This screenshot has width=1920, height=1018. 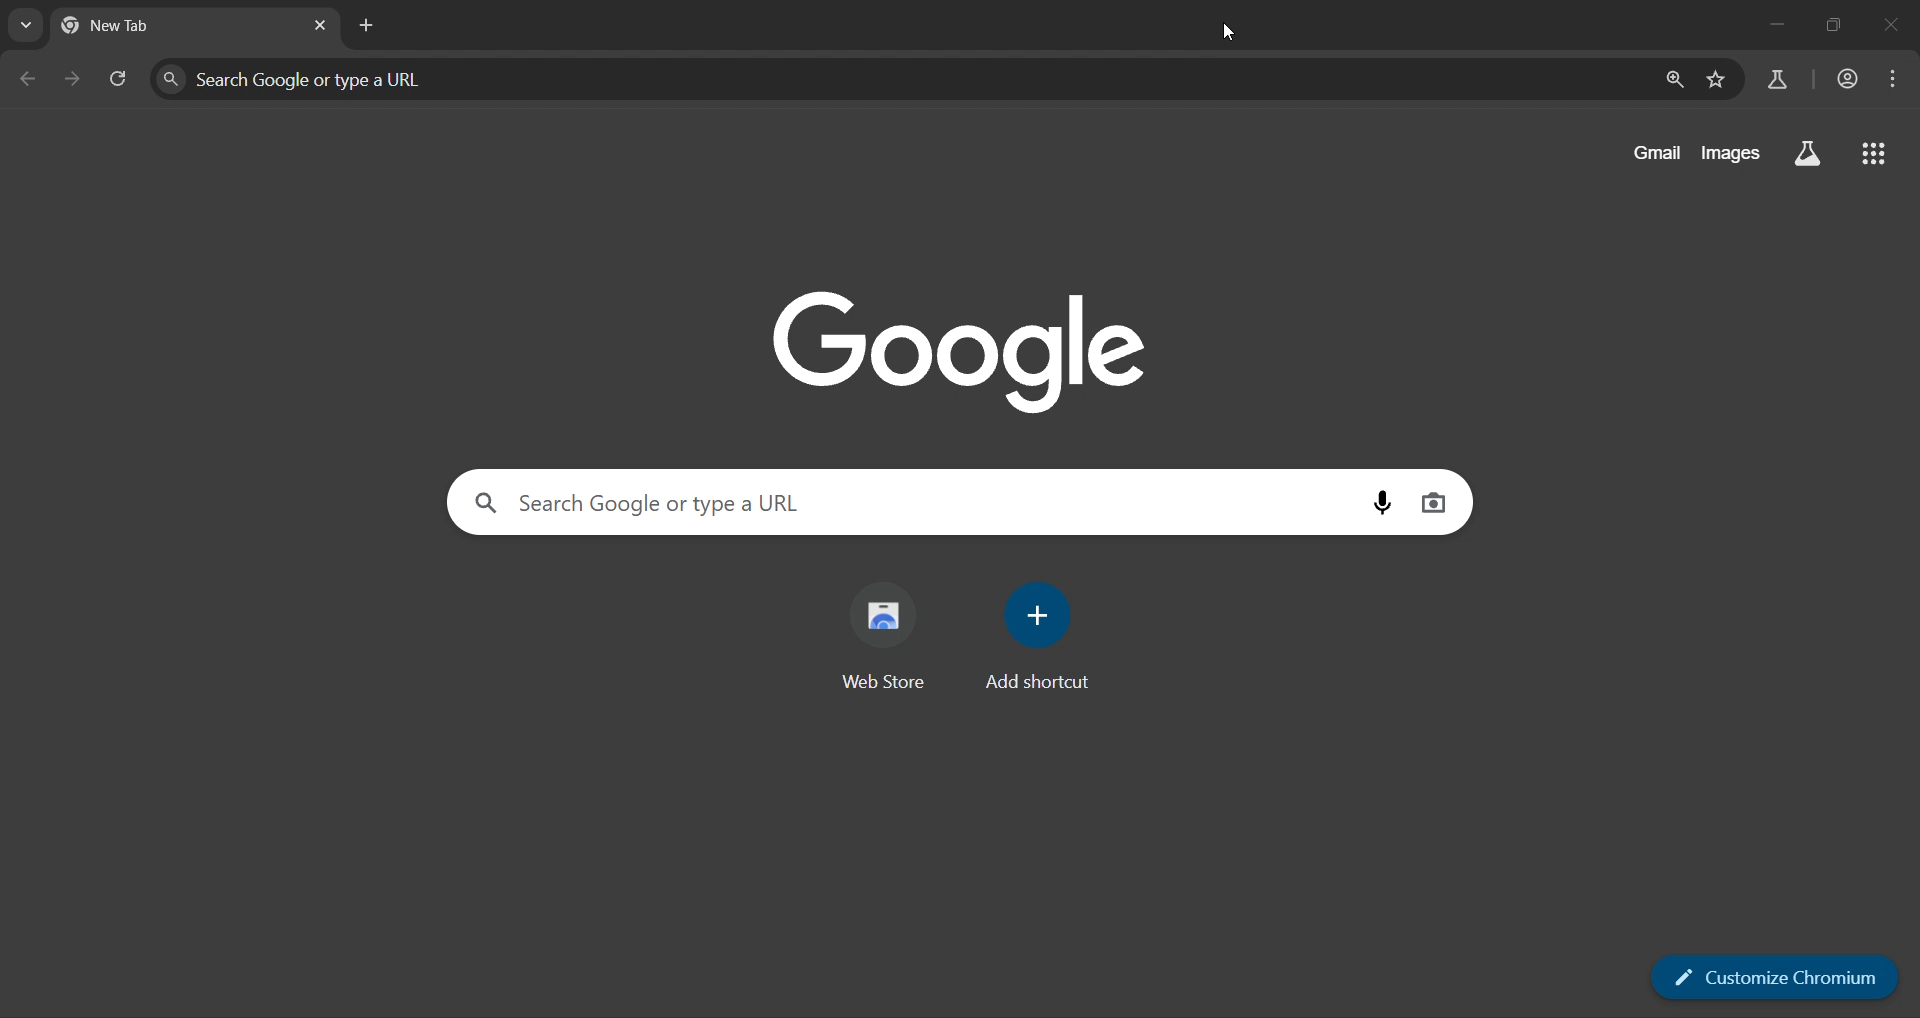 I want to click on menu, so click(x=1897, y=80).